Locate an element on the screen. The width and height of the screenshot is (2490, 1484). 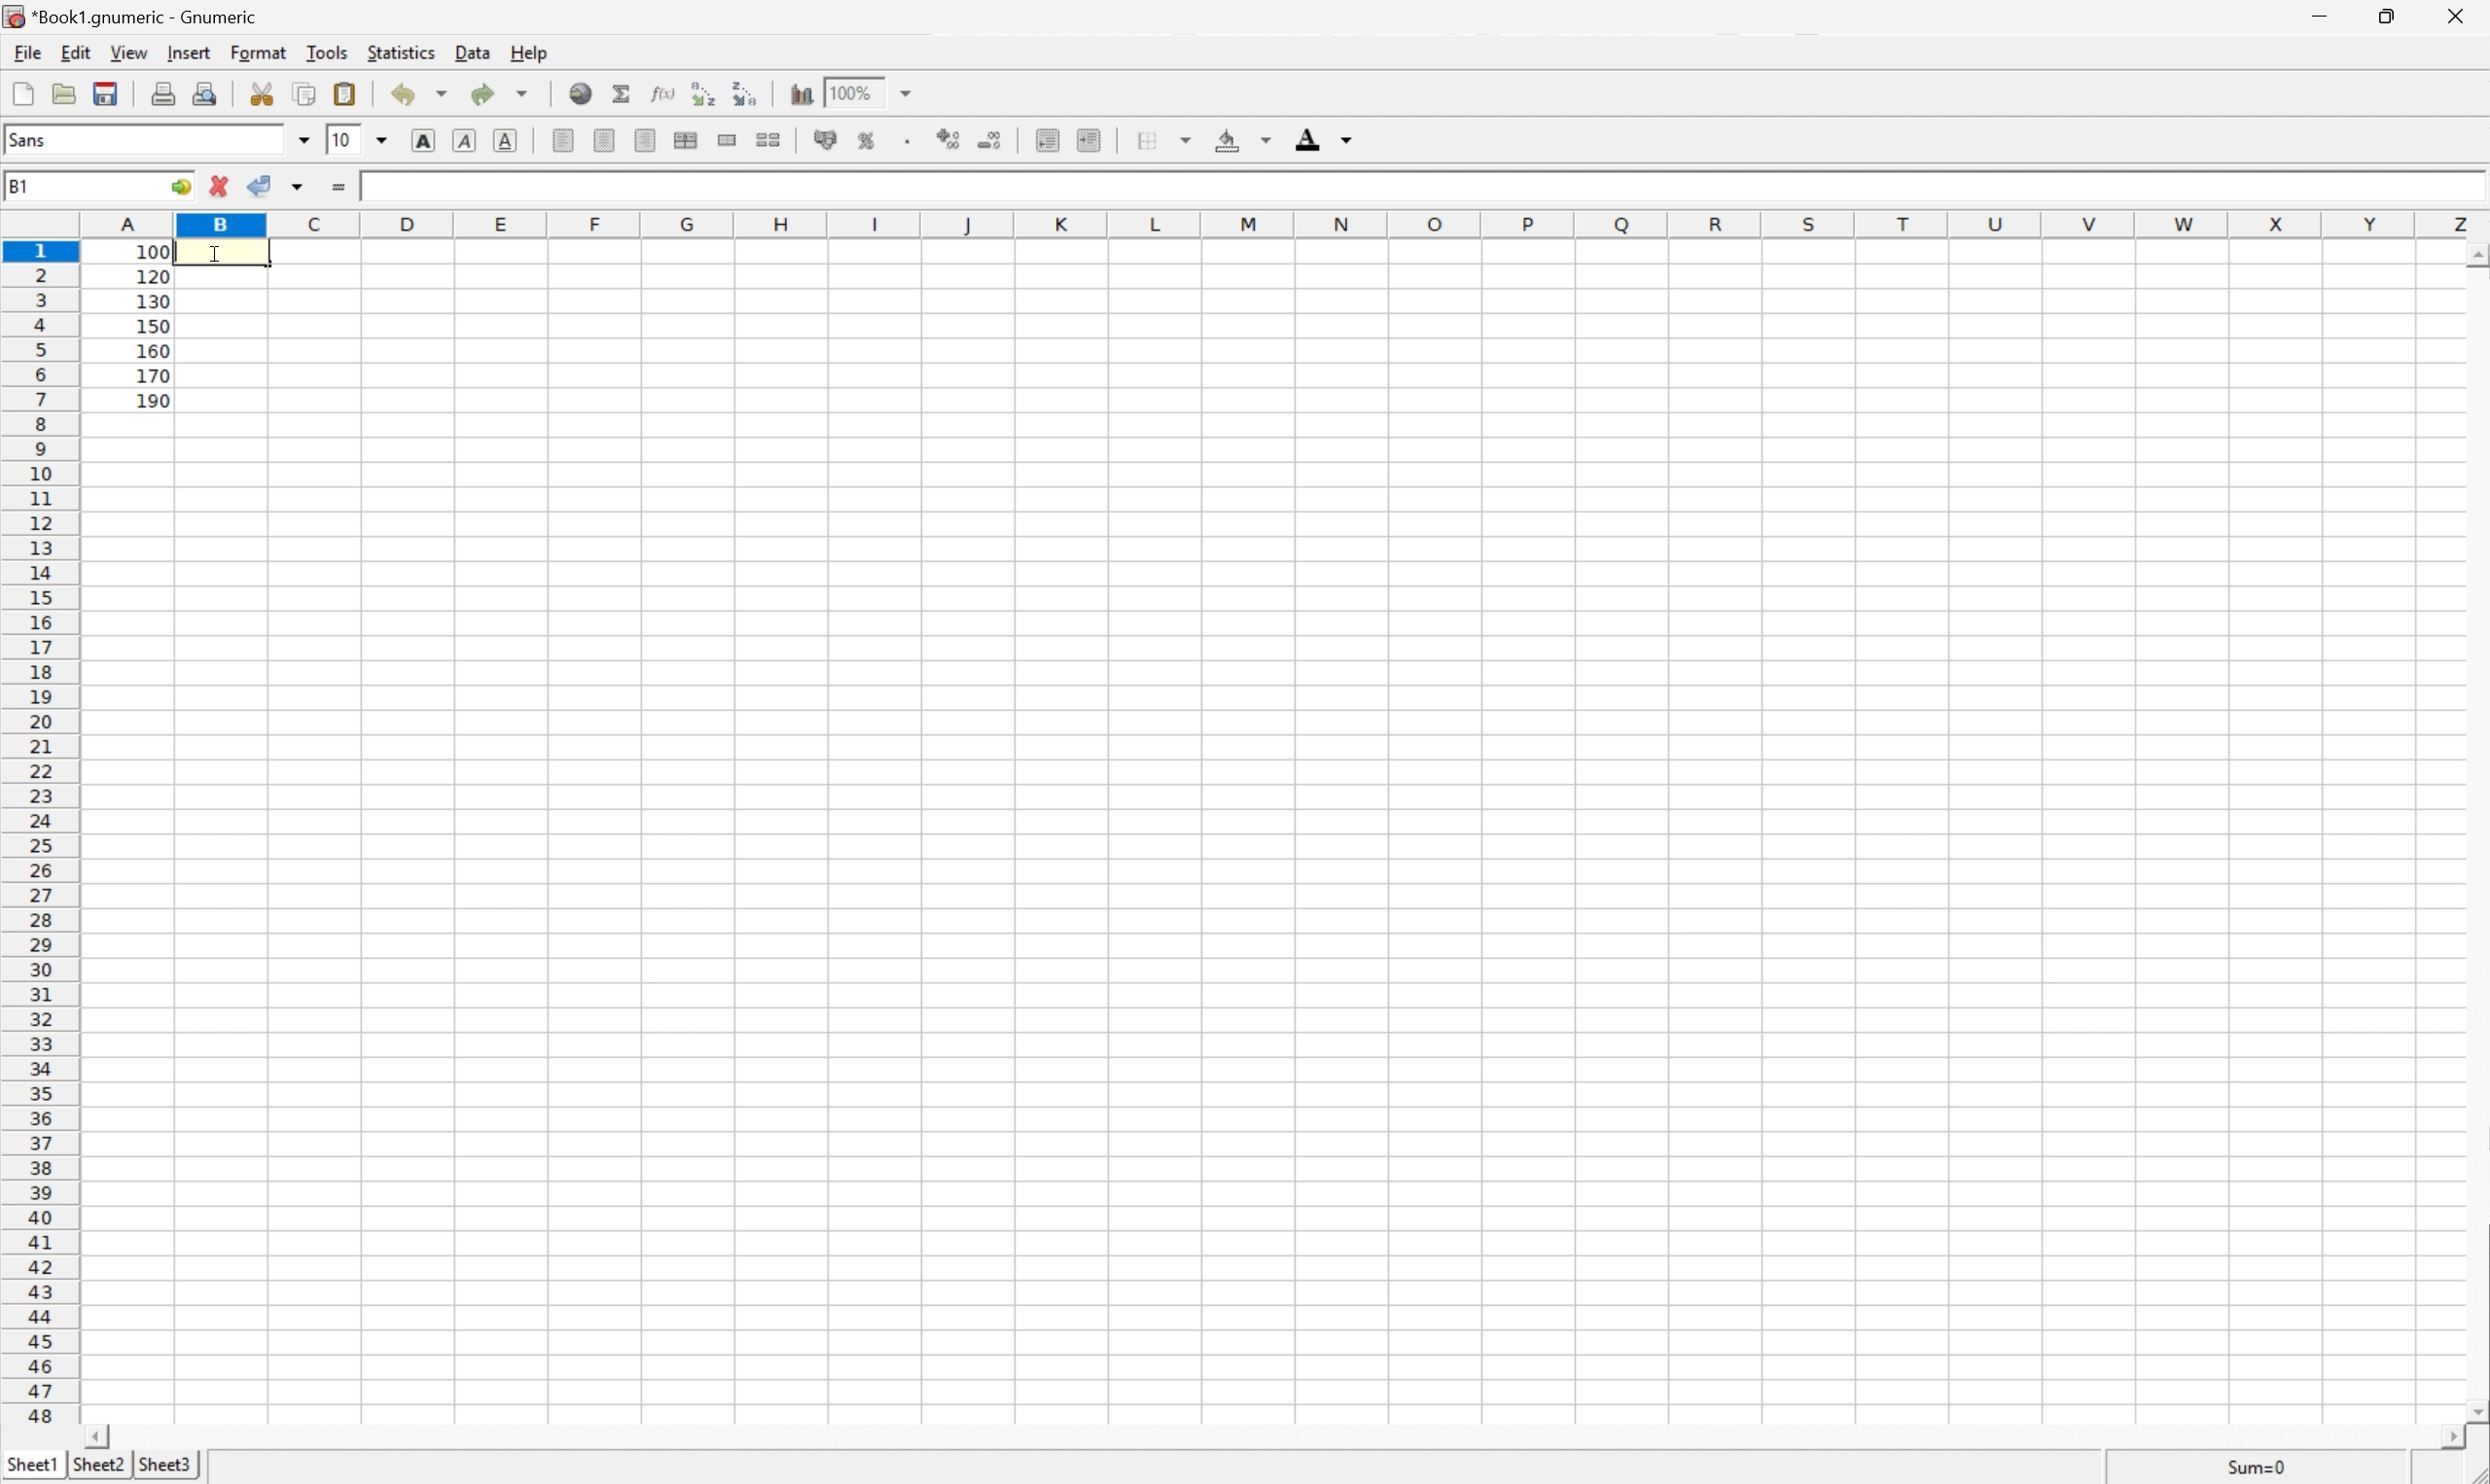
Redo is located at coordinates (495, 94).